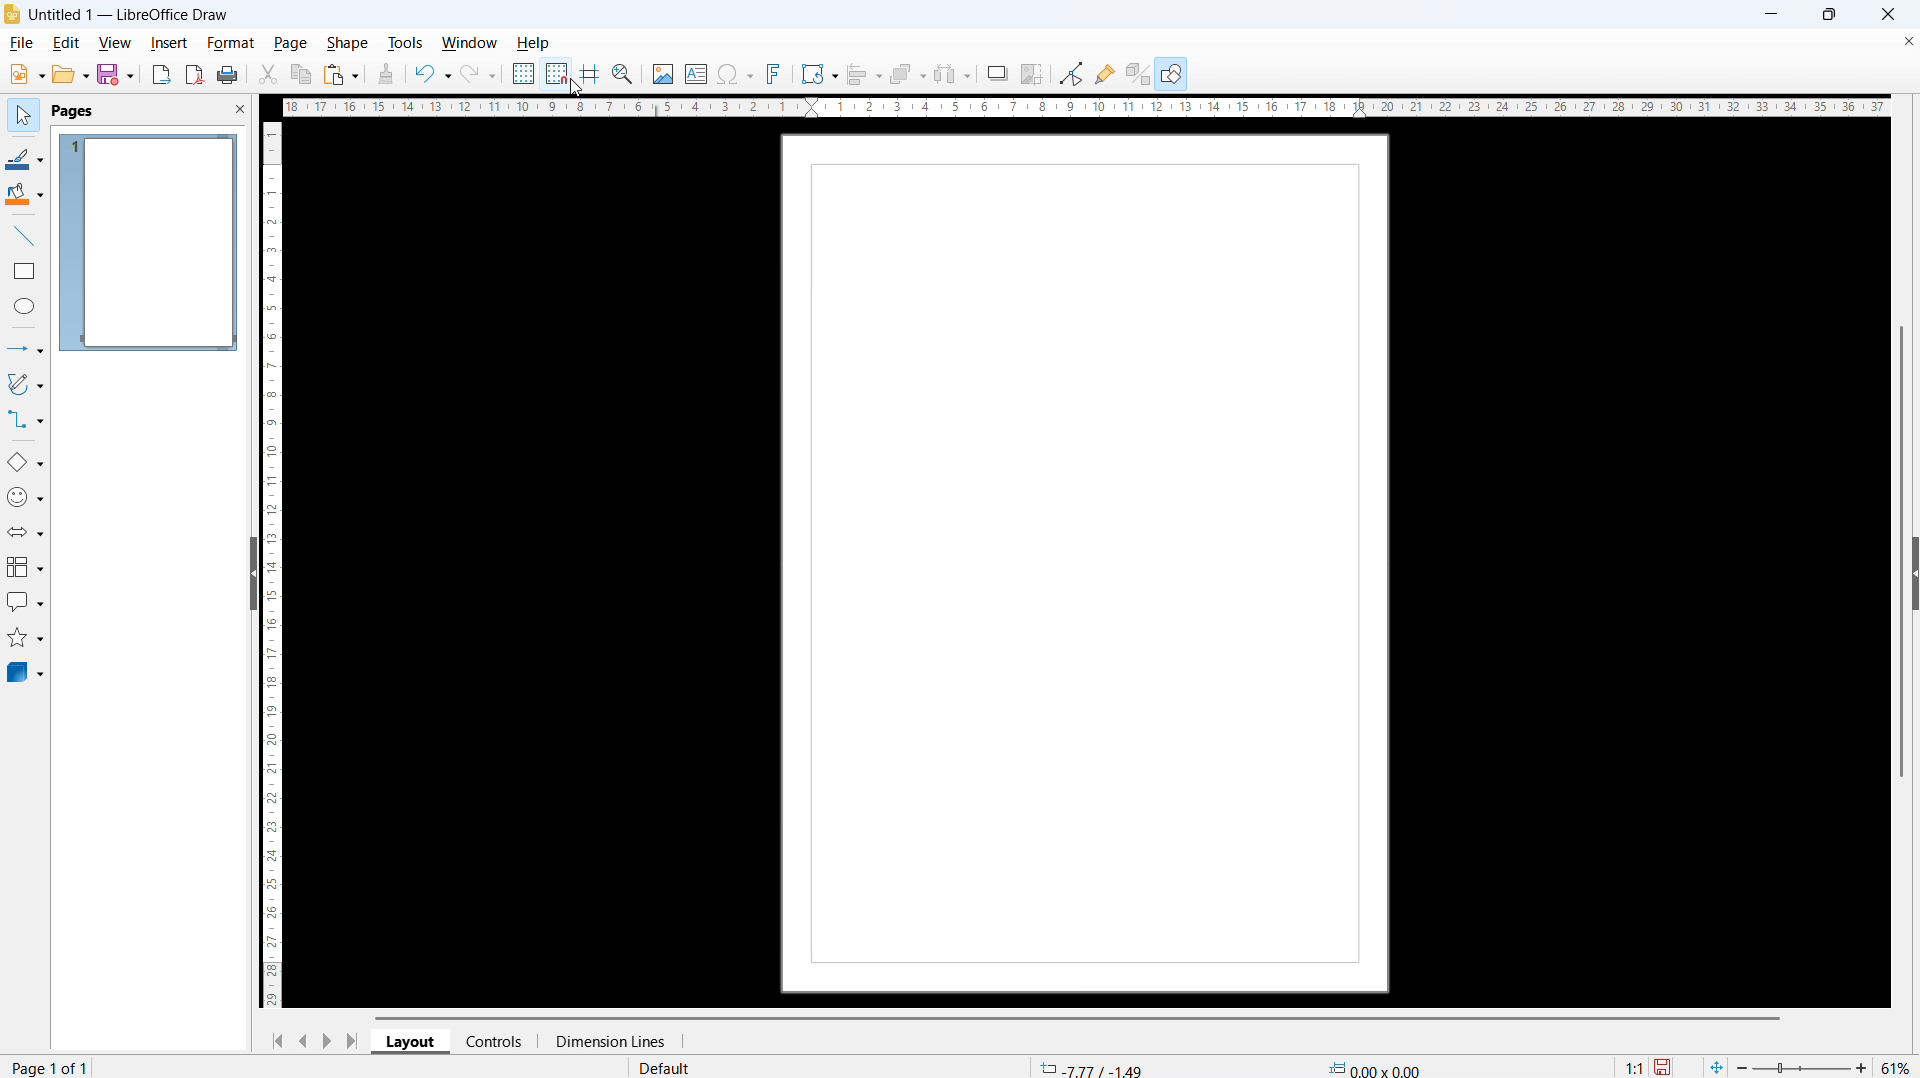 Image resolution: width=1920 pixels, height=1078 pixels. What do you see at coordinates (272, 566) in the screenshot?
I see `Vertical ruler ` at bounding box center [272, 566].